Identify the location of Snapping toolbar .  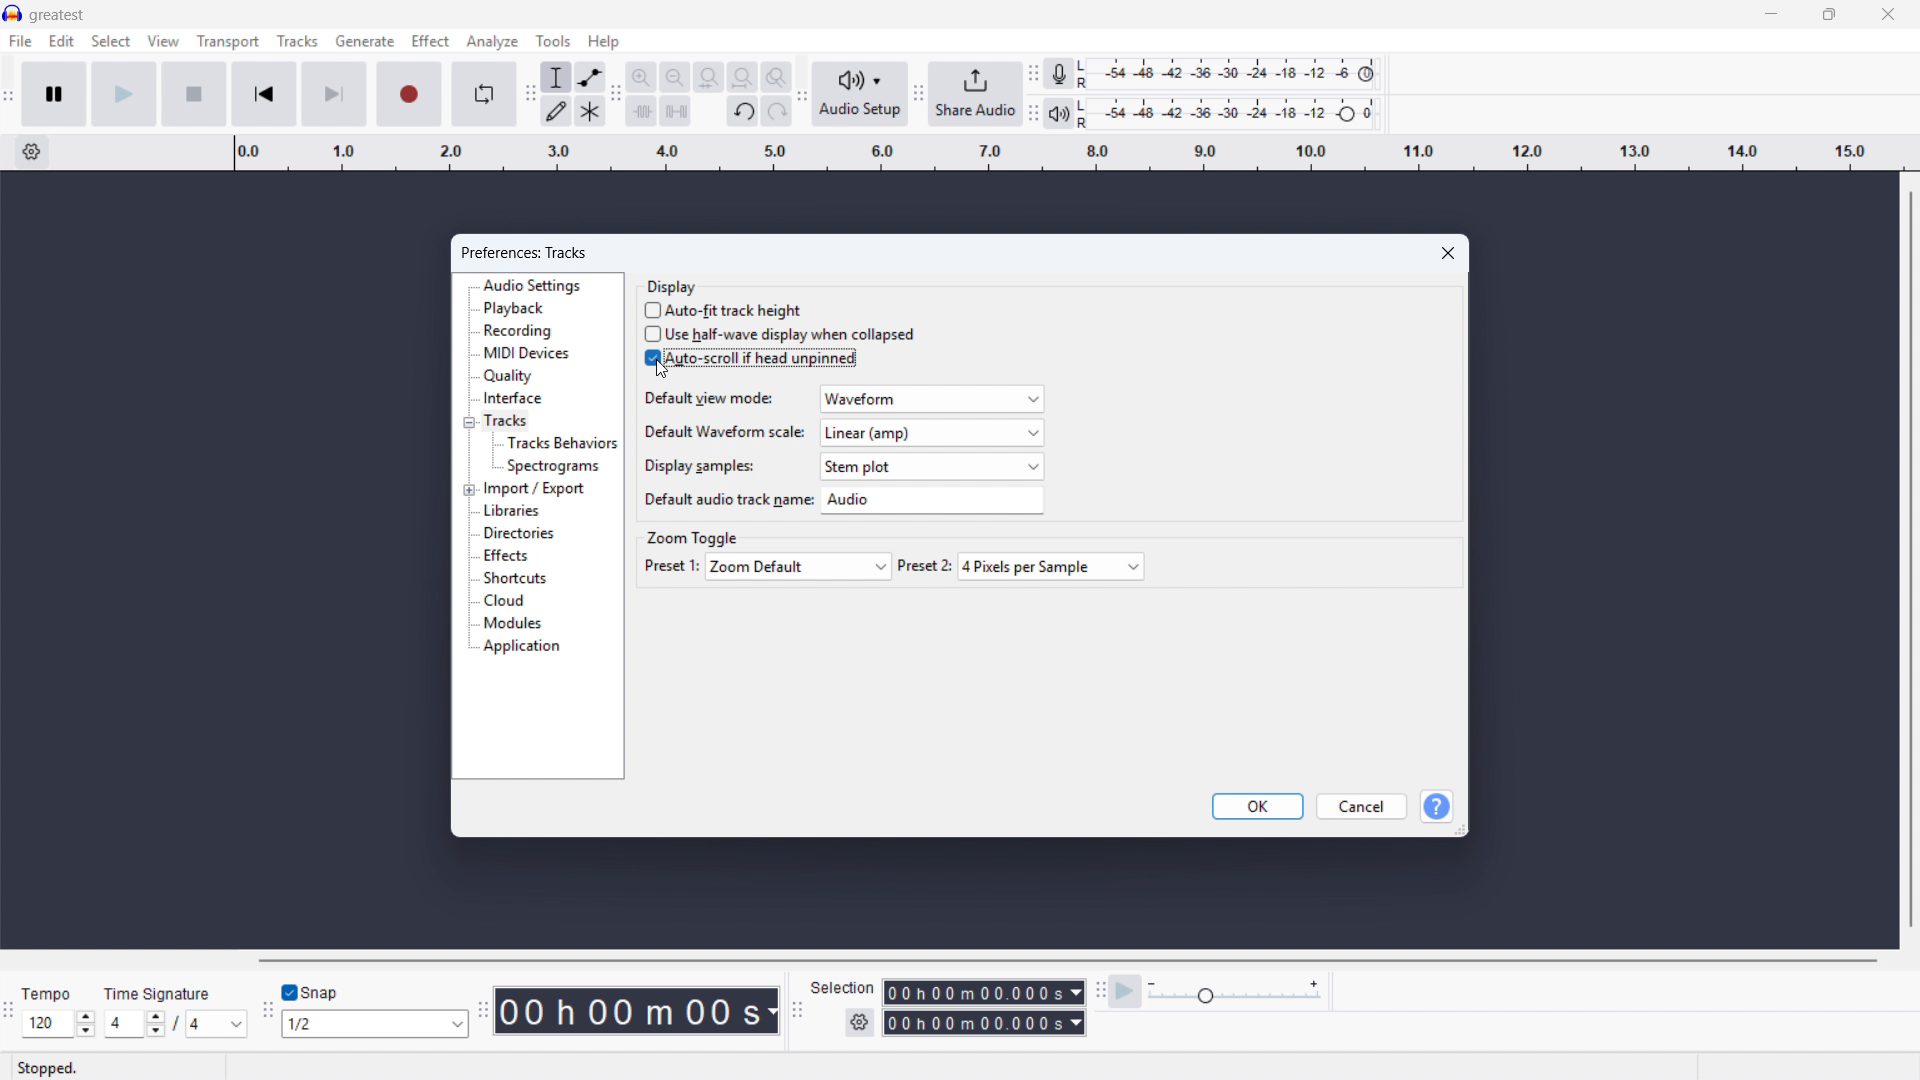
(269, 1012).